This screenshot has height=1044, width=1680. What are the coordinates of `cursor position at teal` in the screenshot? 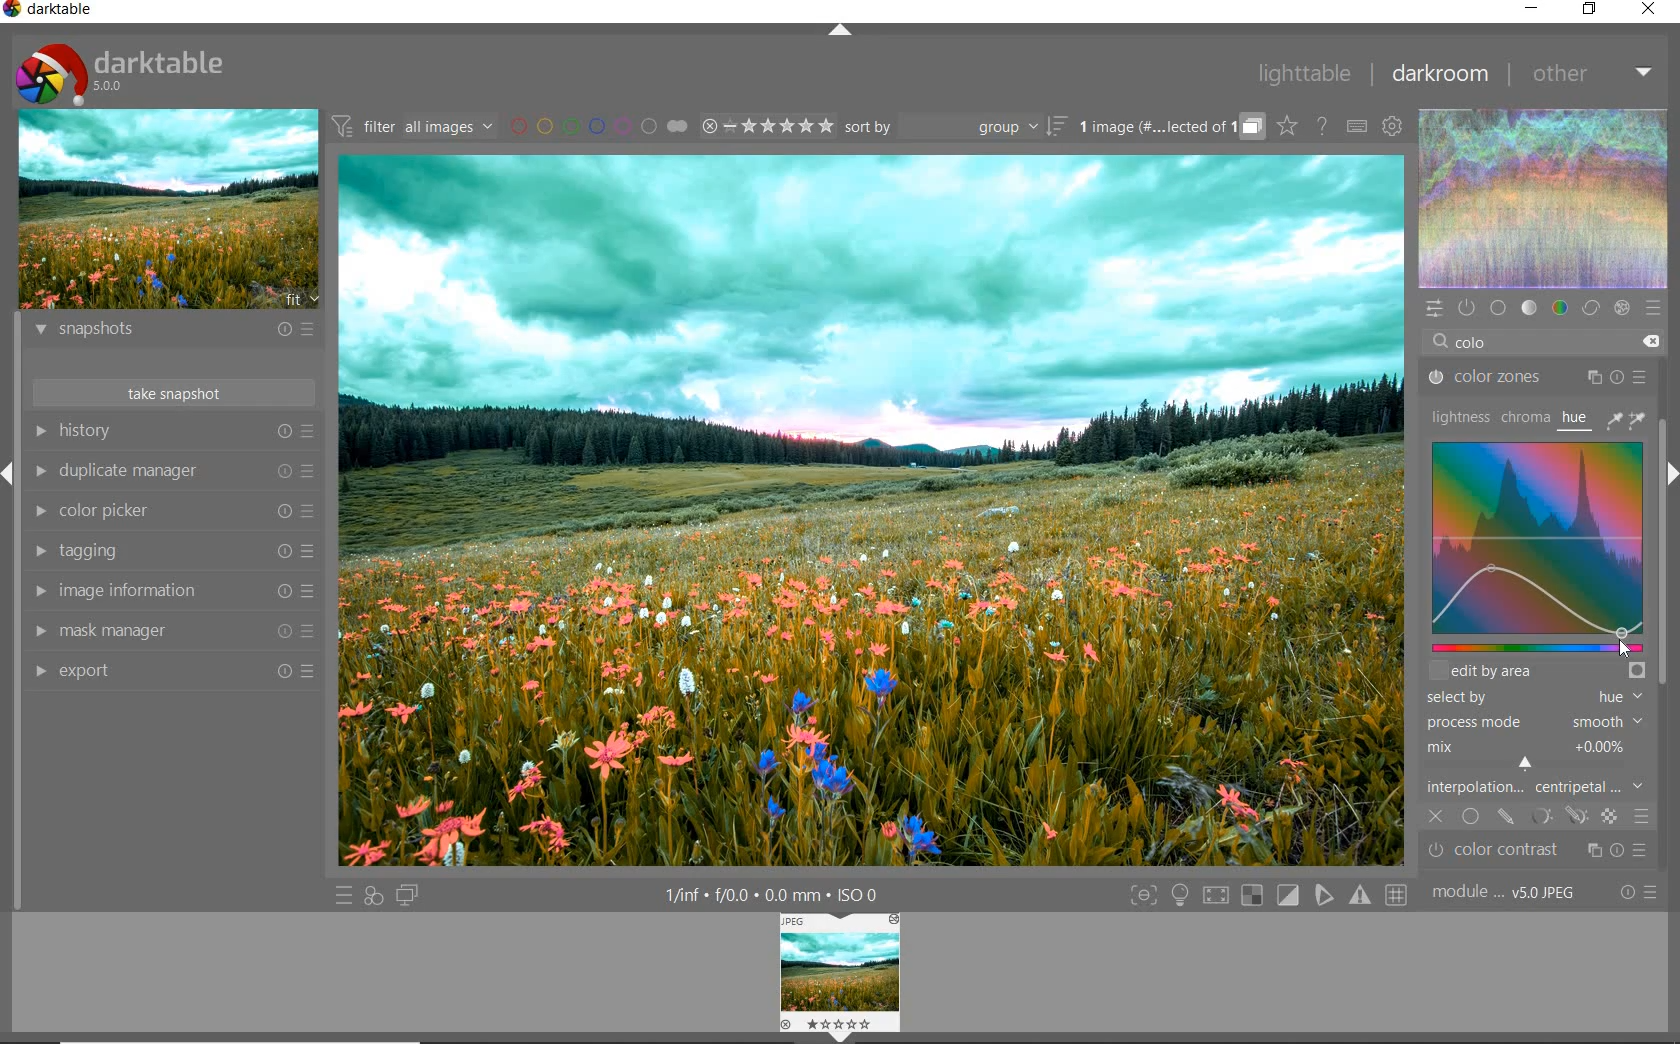 It's located at (1626, 640).